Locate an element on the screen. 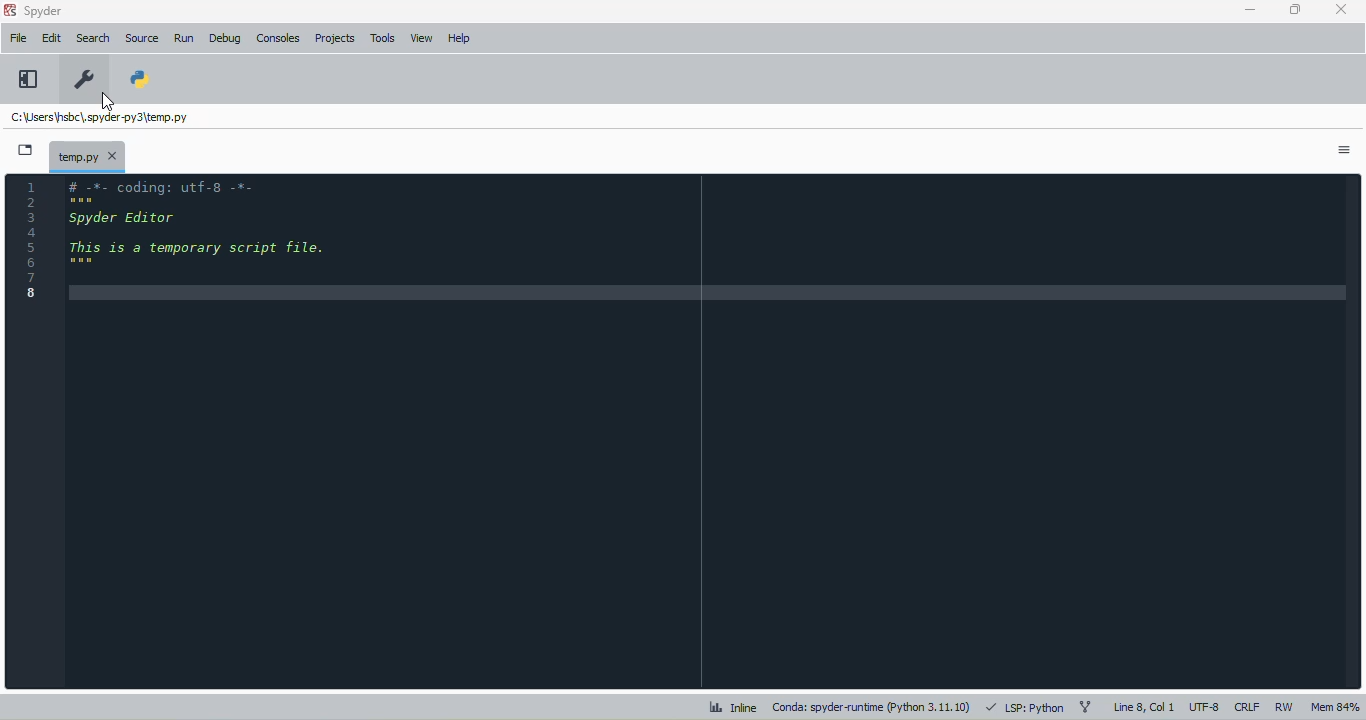 Image resolution: width=1366 pixels, height=720 pixels. RW is located at coordinates (1284, 707).